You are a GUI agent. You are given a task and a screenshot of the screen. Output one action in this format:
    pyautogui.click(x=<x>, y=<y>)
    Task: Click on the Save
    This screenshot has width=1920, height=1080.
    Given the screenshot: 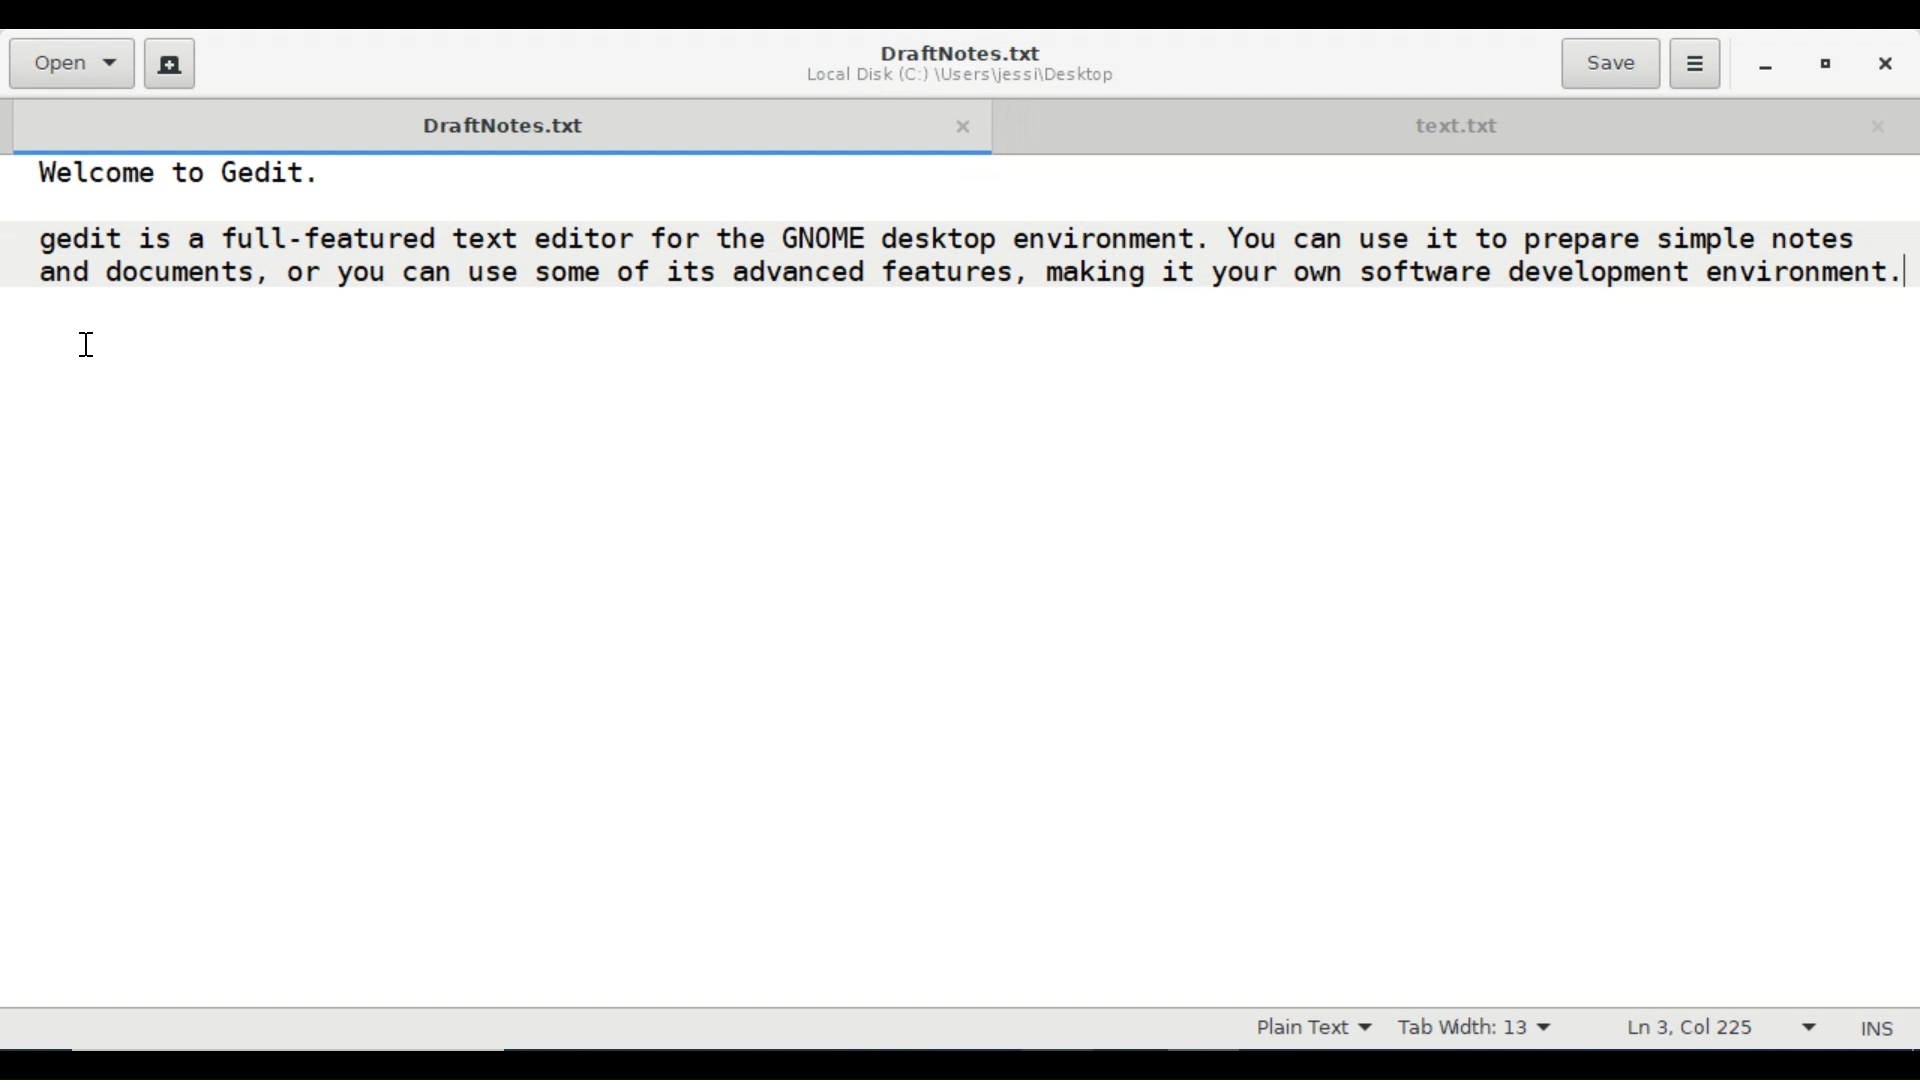 What is the action you would take?
    pyautogui.click(x=1610, y=63)
    